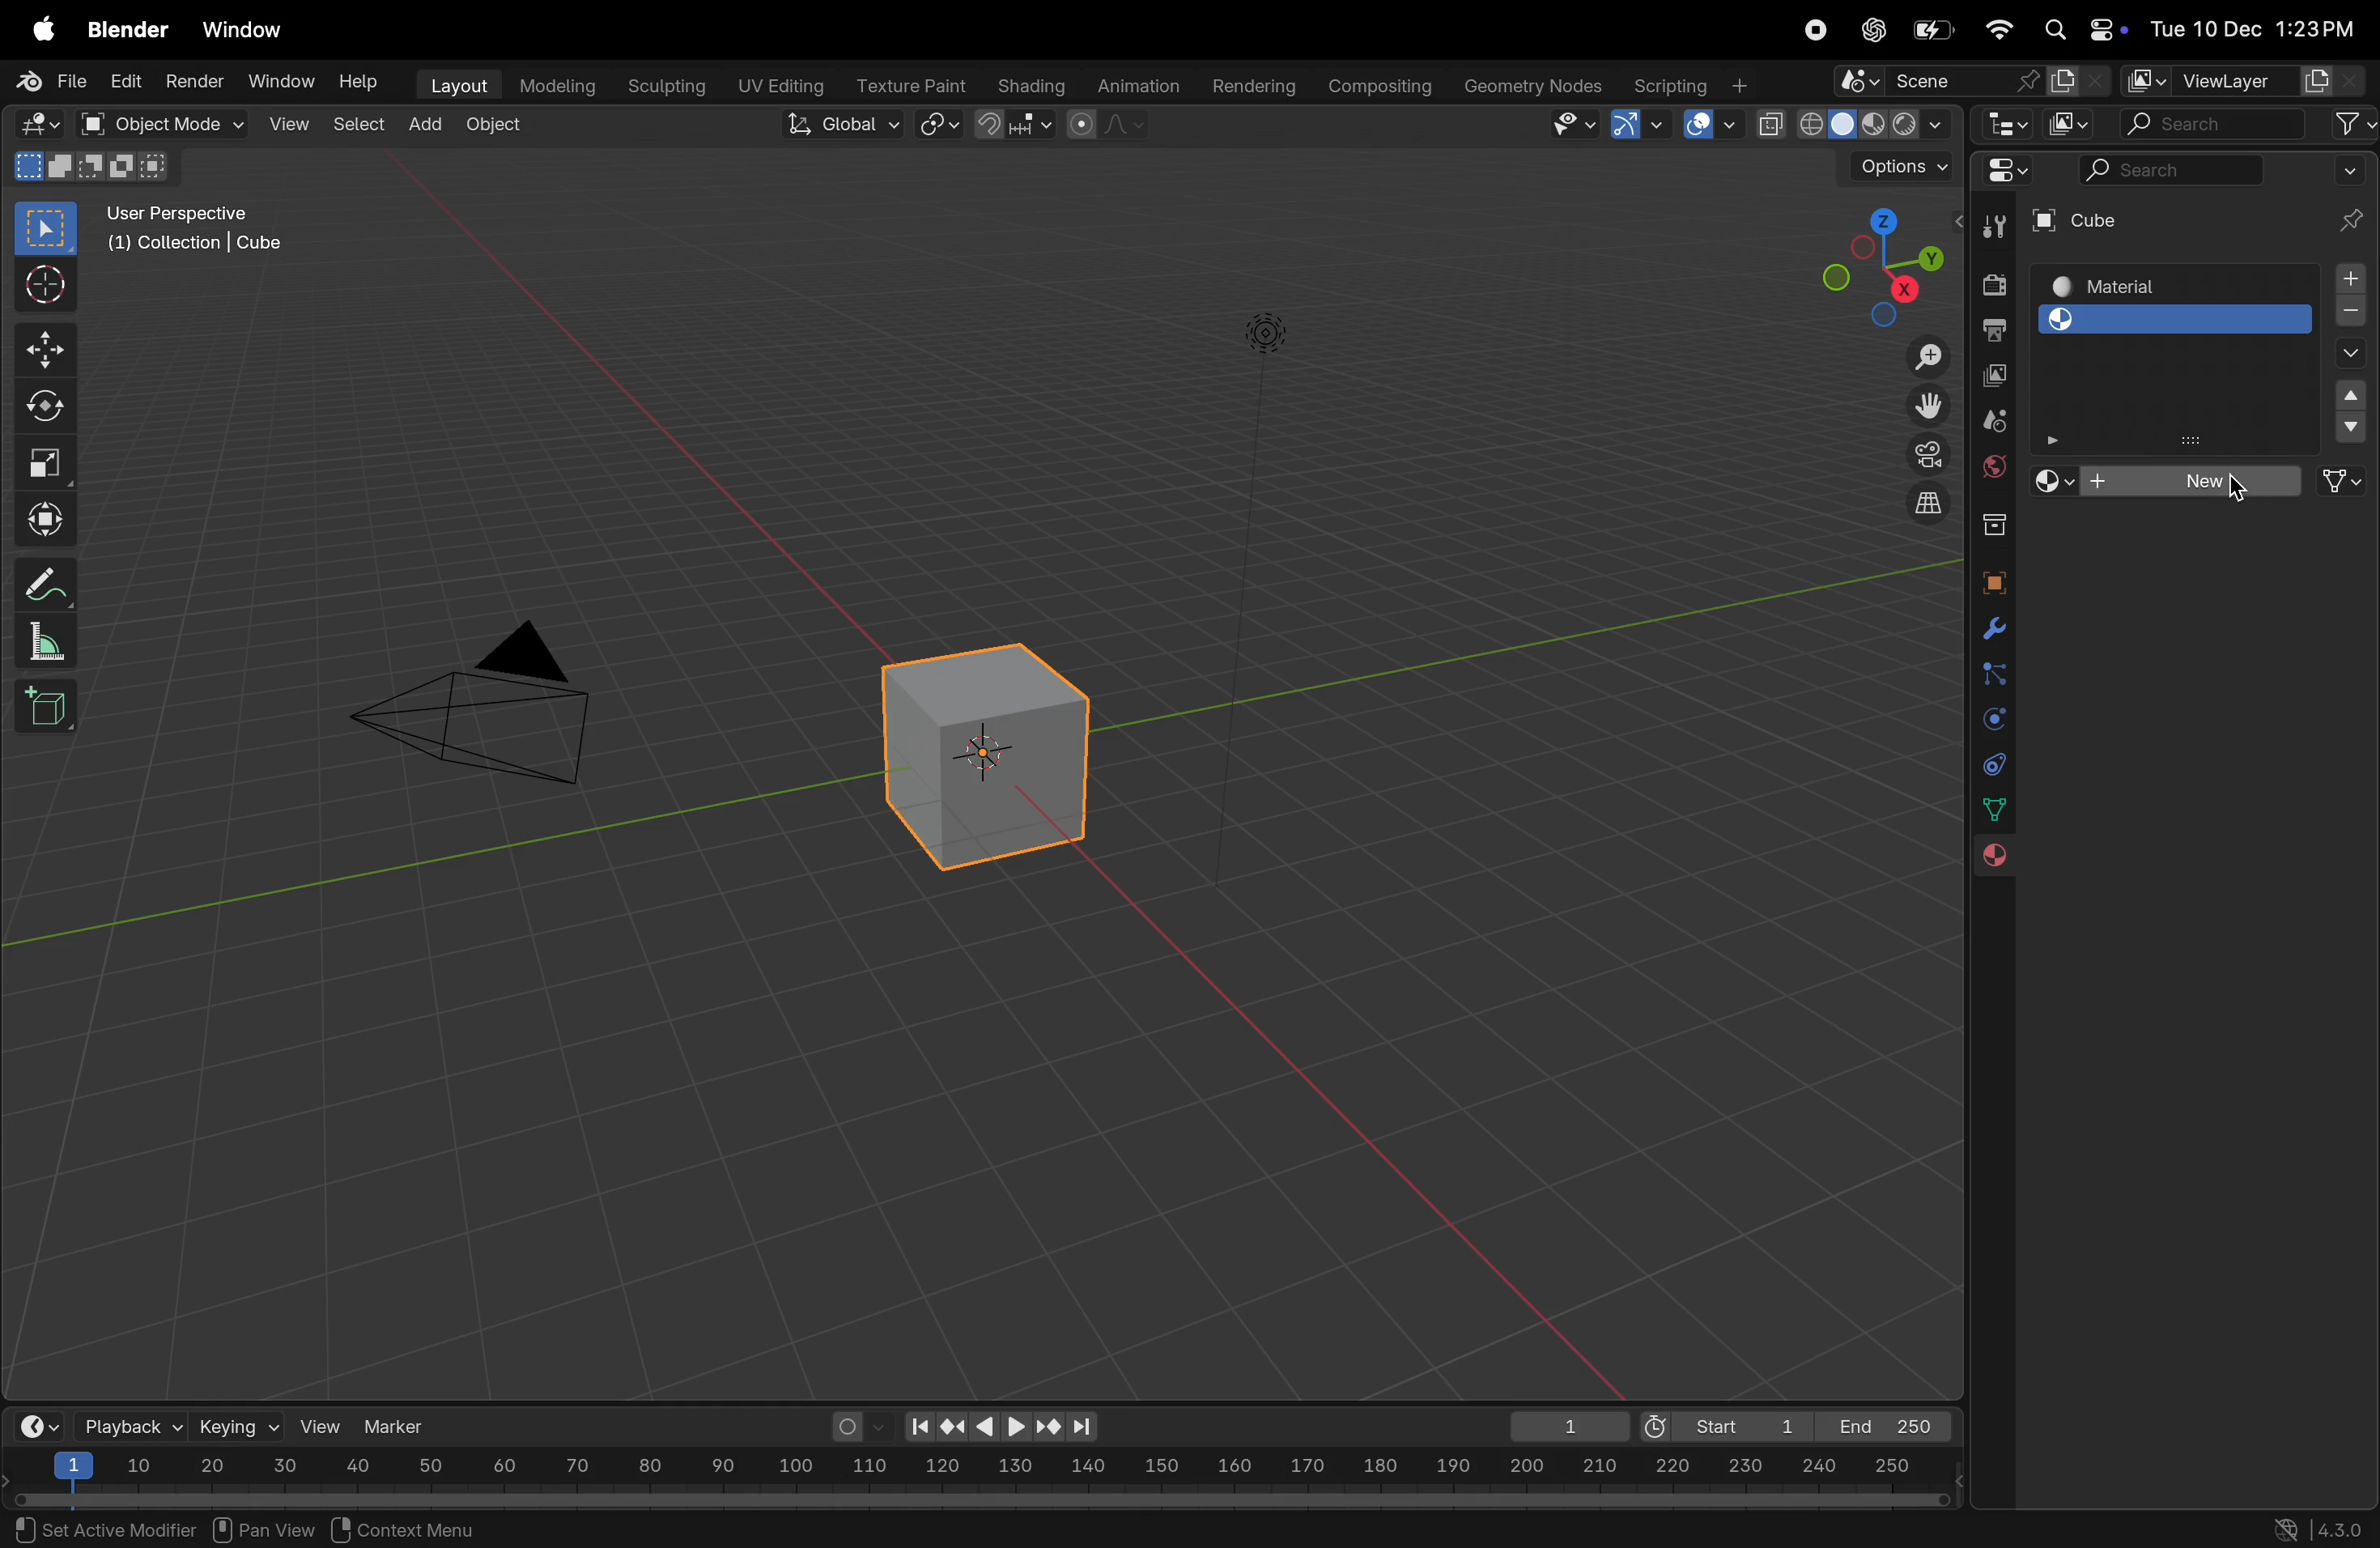 The image size is (2380, 1548). I want to click on pin, so click(2346, 198).